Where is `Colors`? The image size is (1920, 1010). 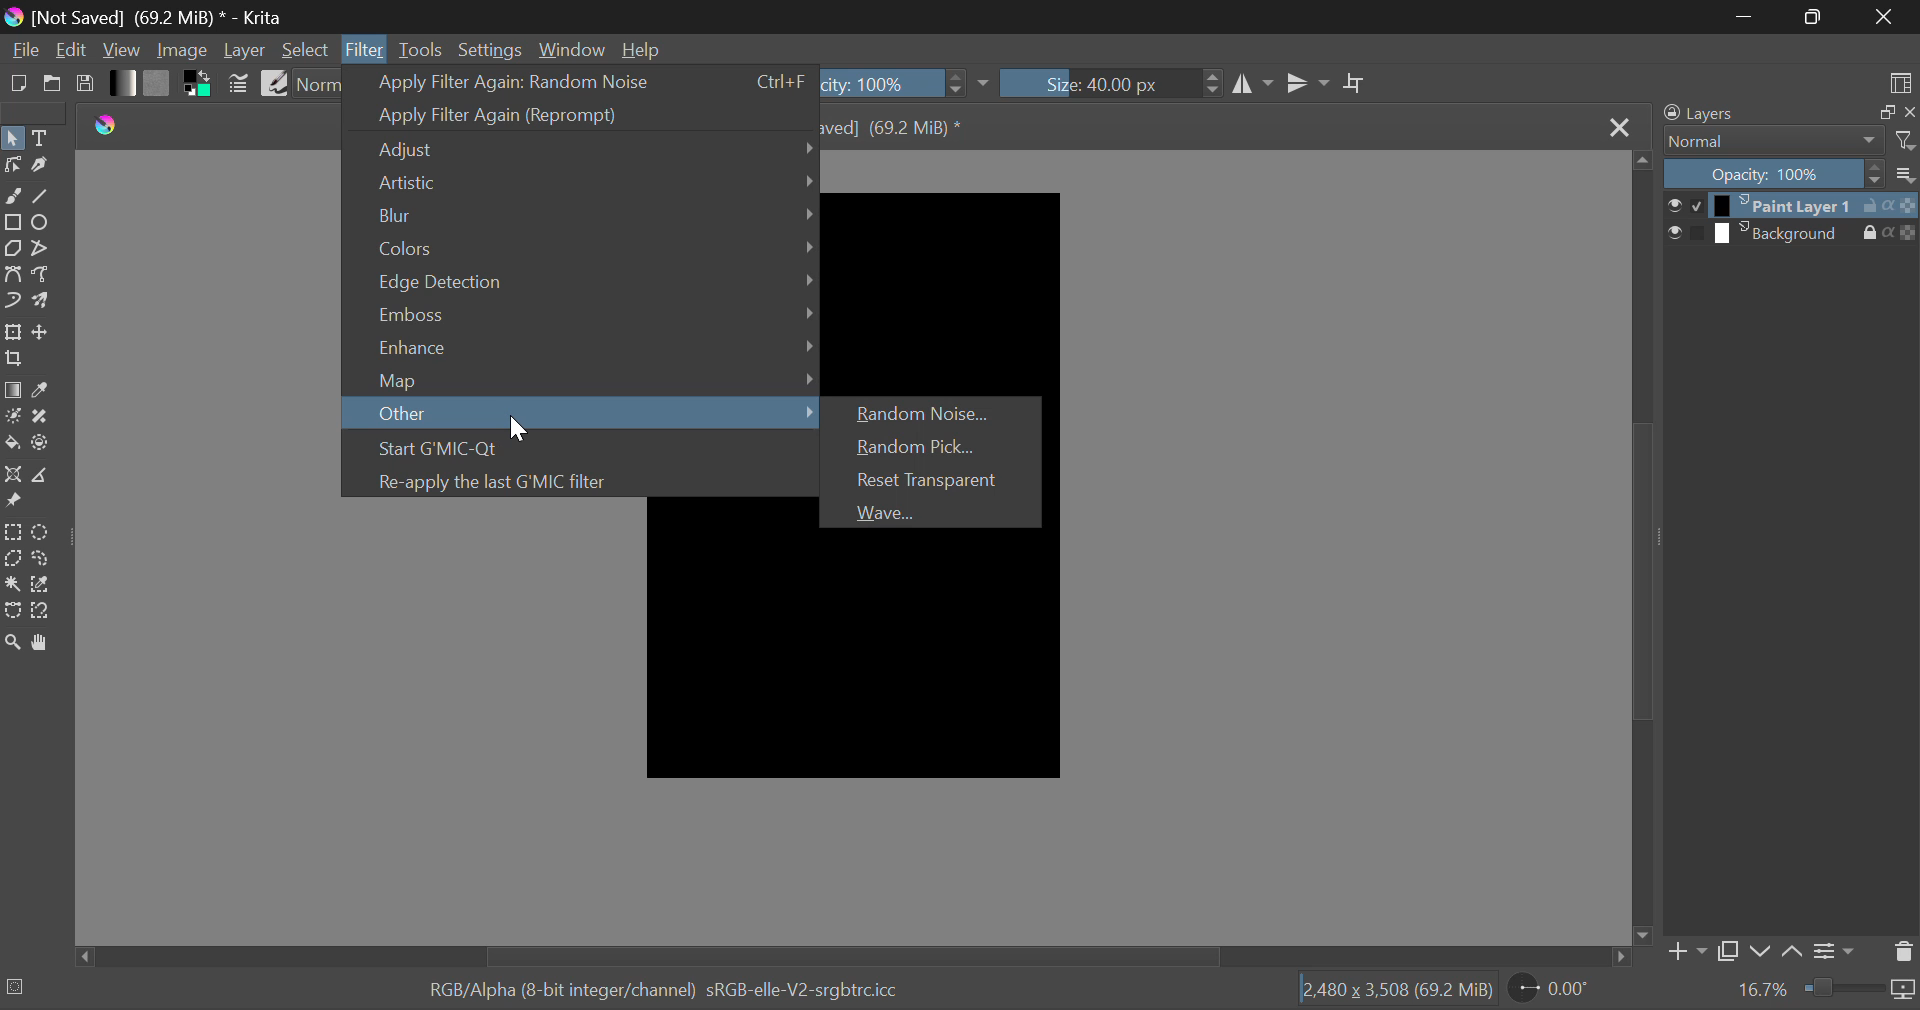
Colors is located at coordinates (586, 245).